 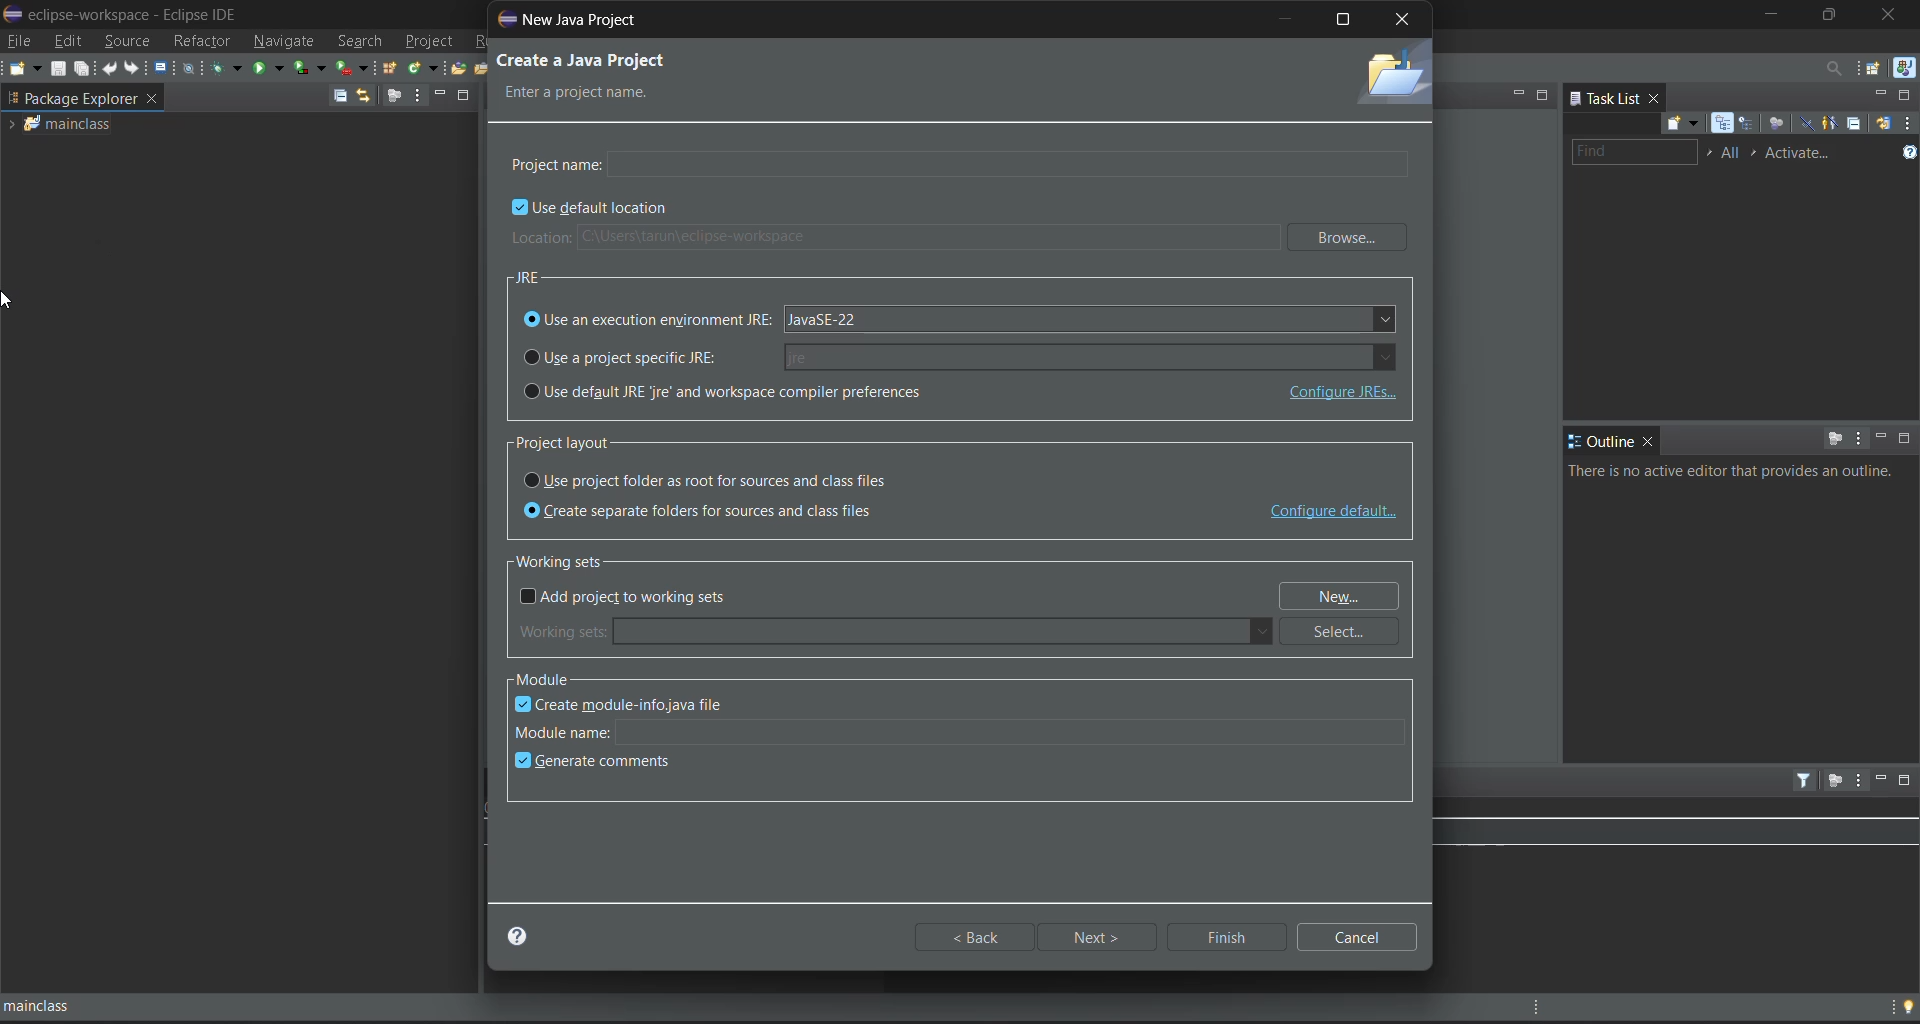 I want to click on edit working task sets, so click(x=1733, y=154).